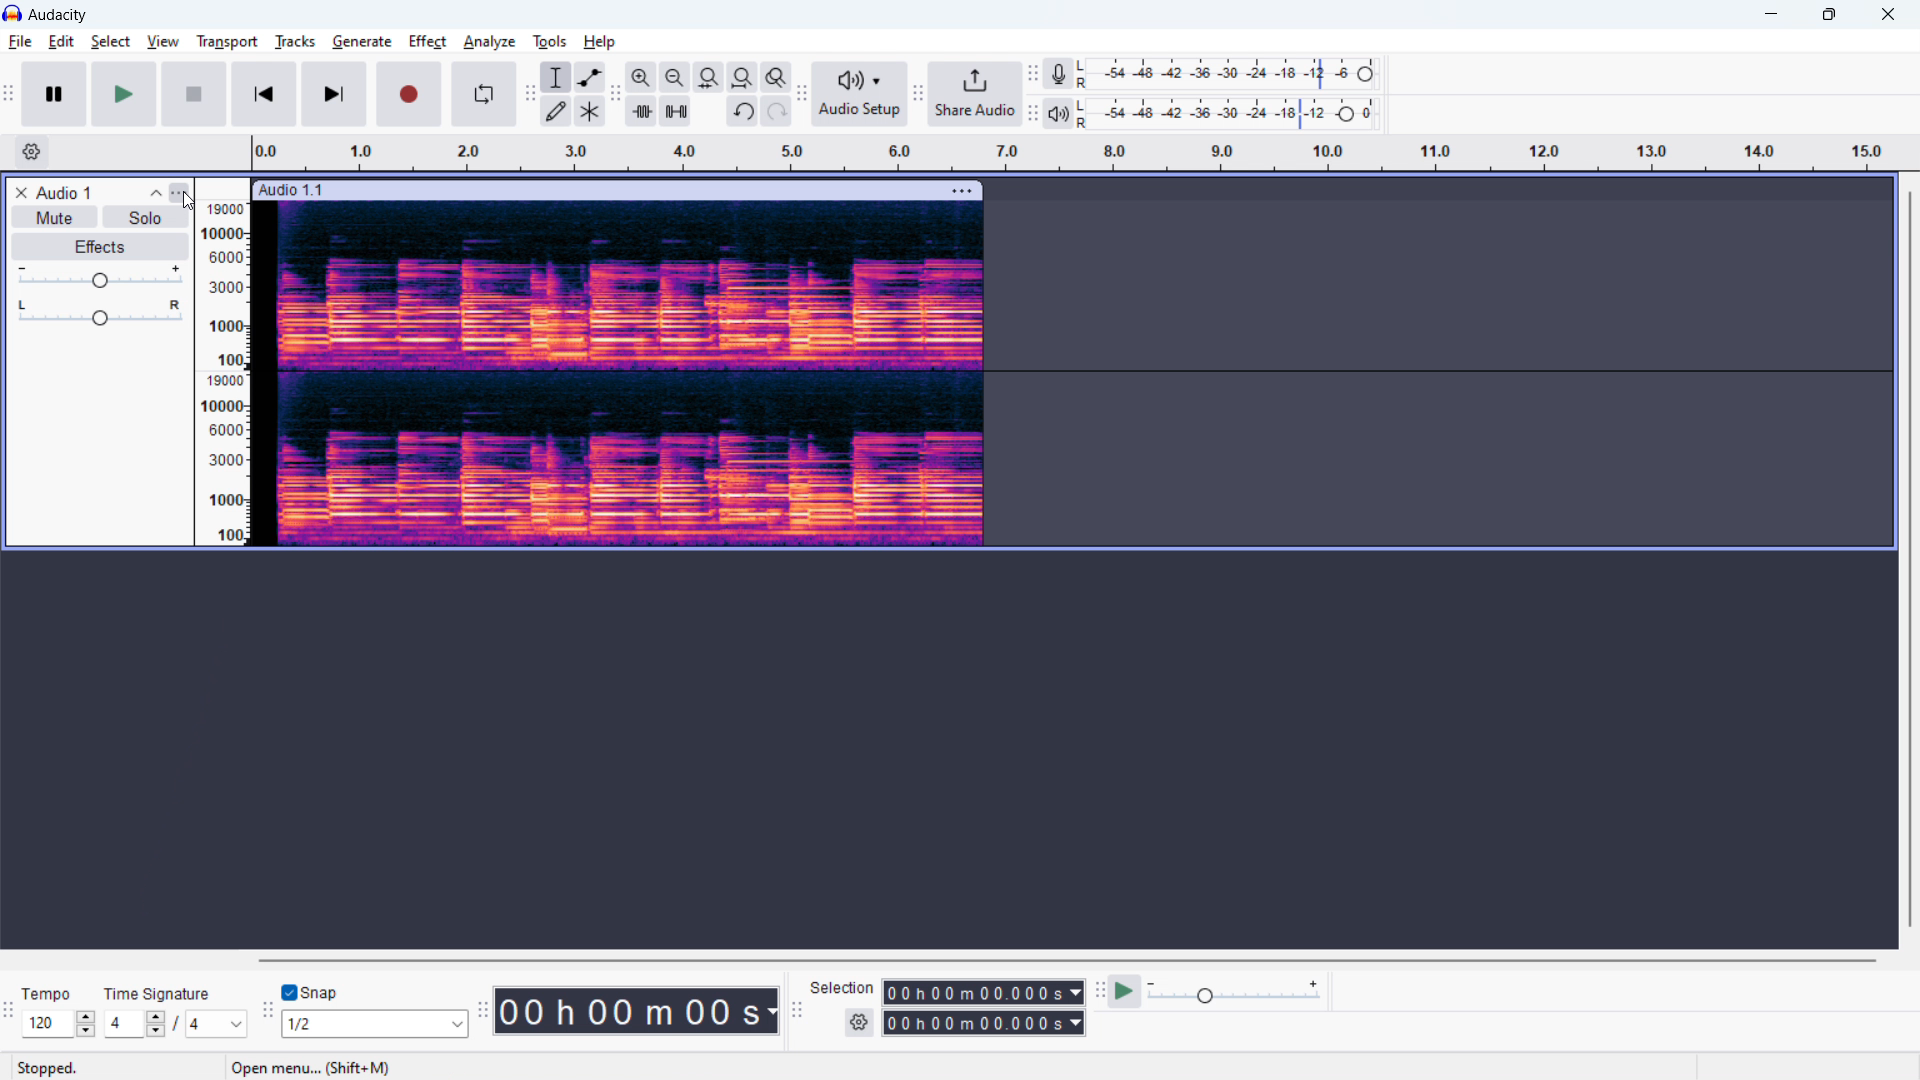 This screenshot has height=1080, width=1920. Describe the element at coordinates (1770, 15) in the screenshot. I see `minimize` at that location.